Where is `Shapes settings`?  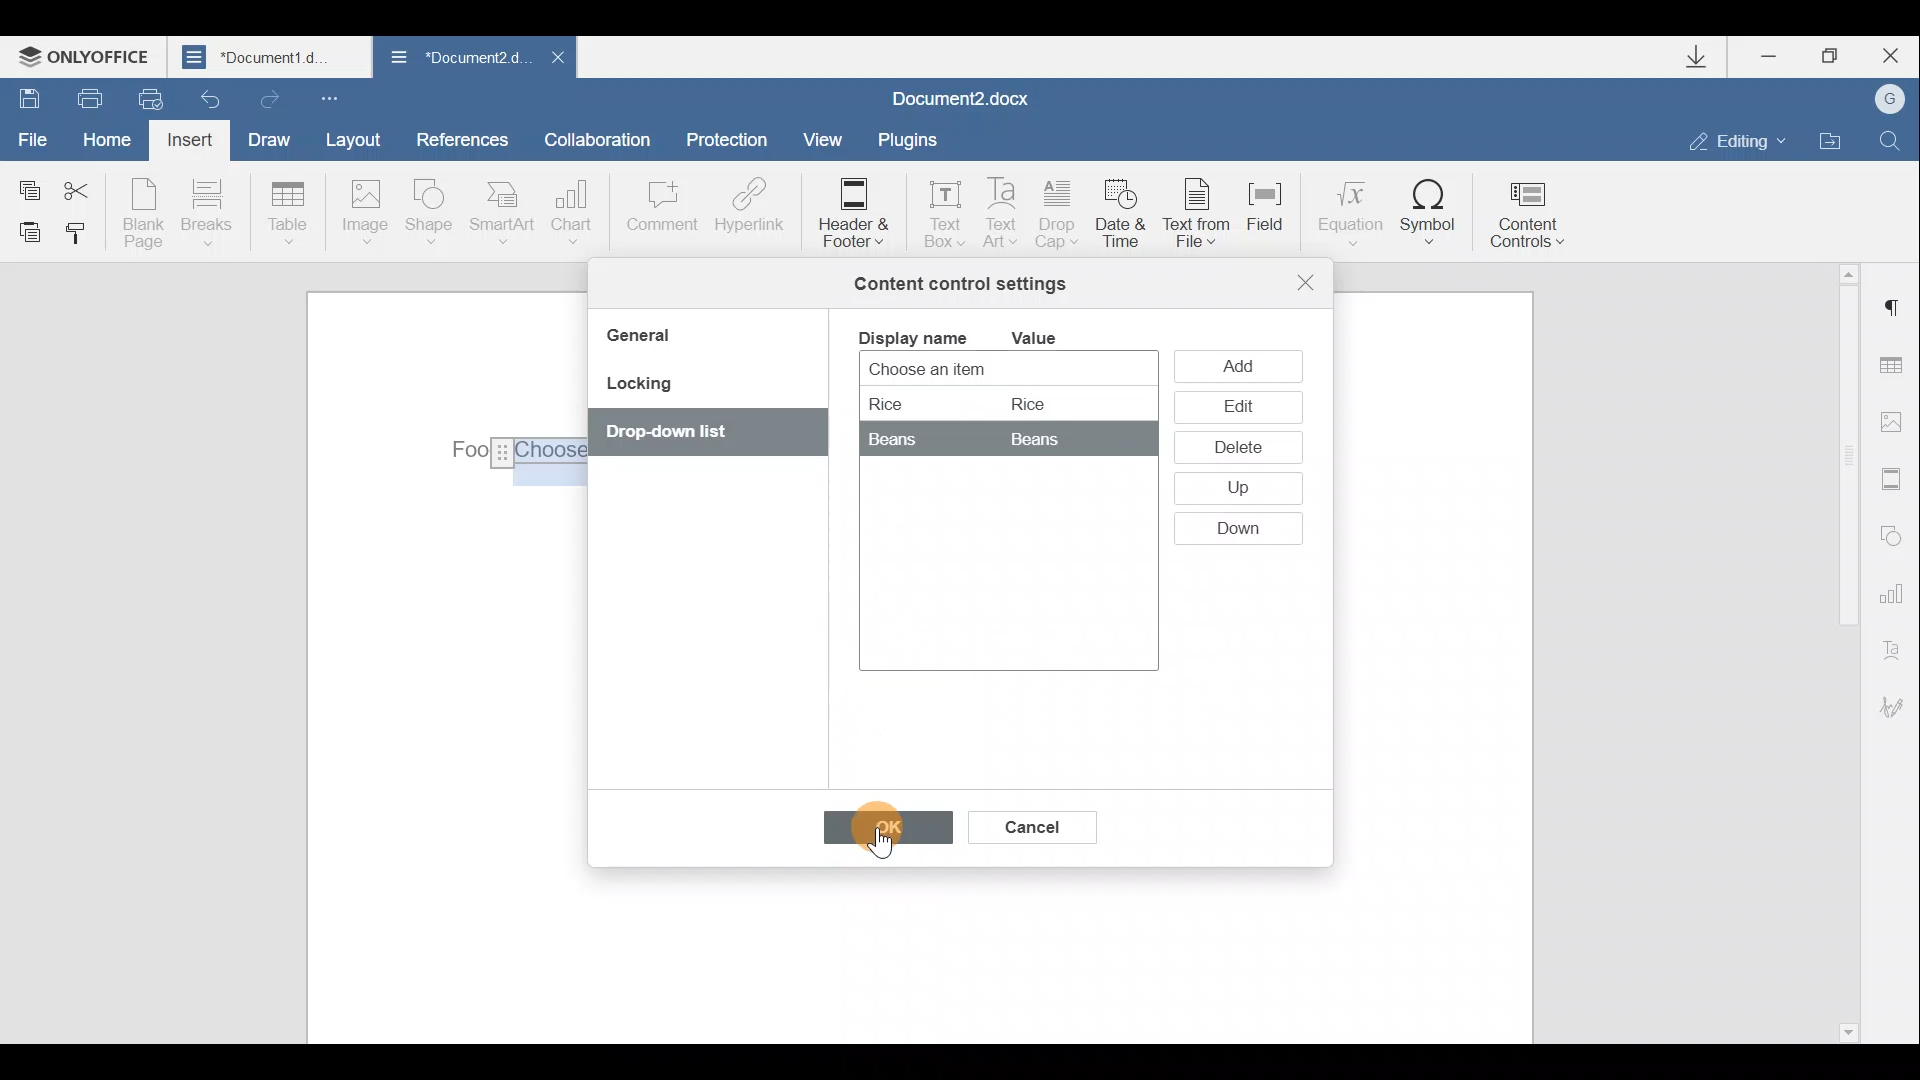
Shapes settings is located at coordinates (1892, 533).